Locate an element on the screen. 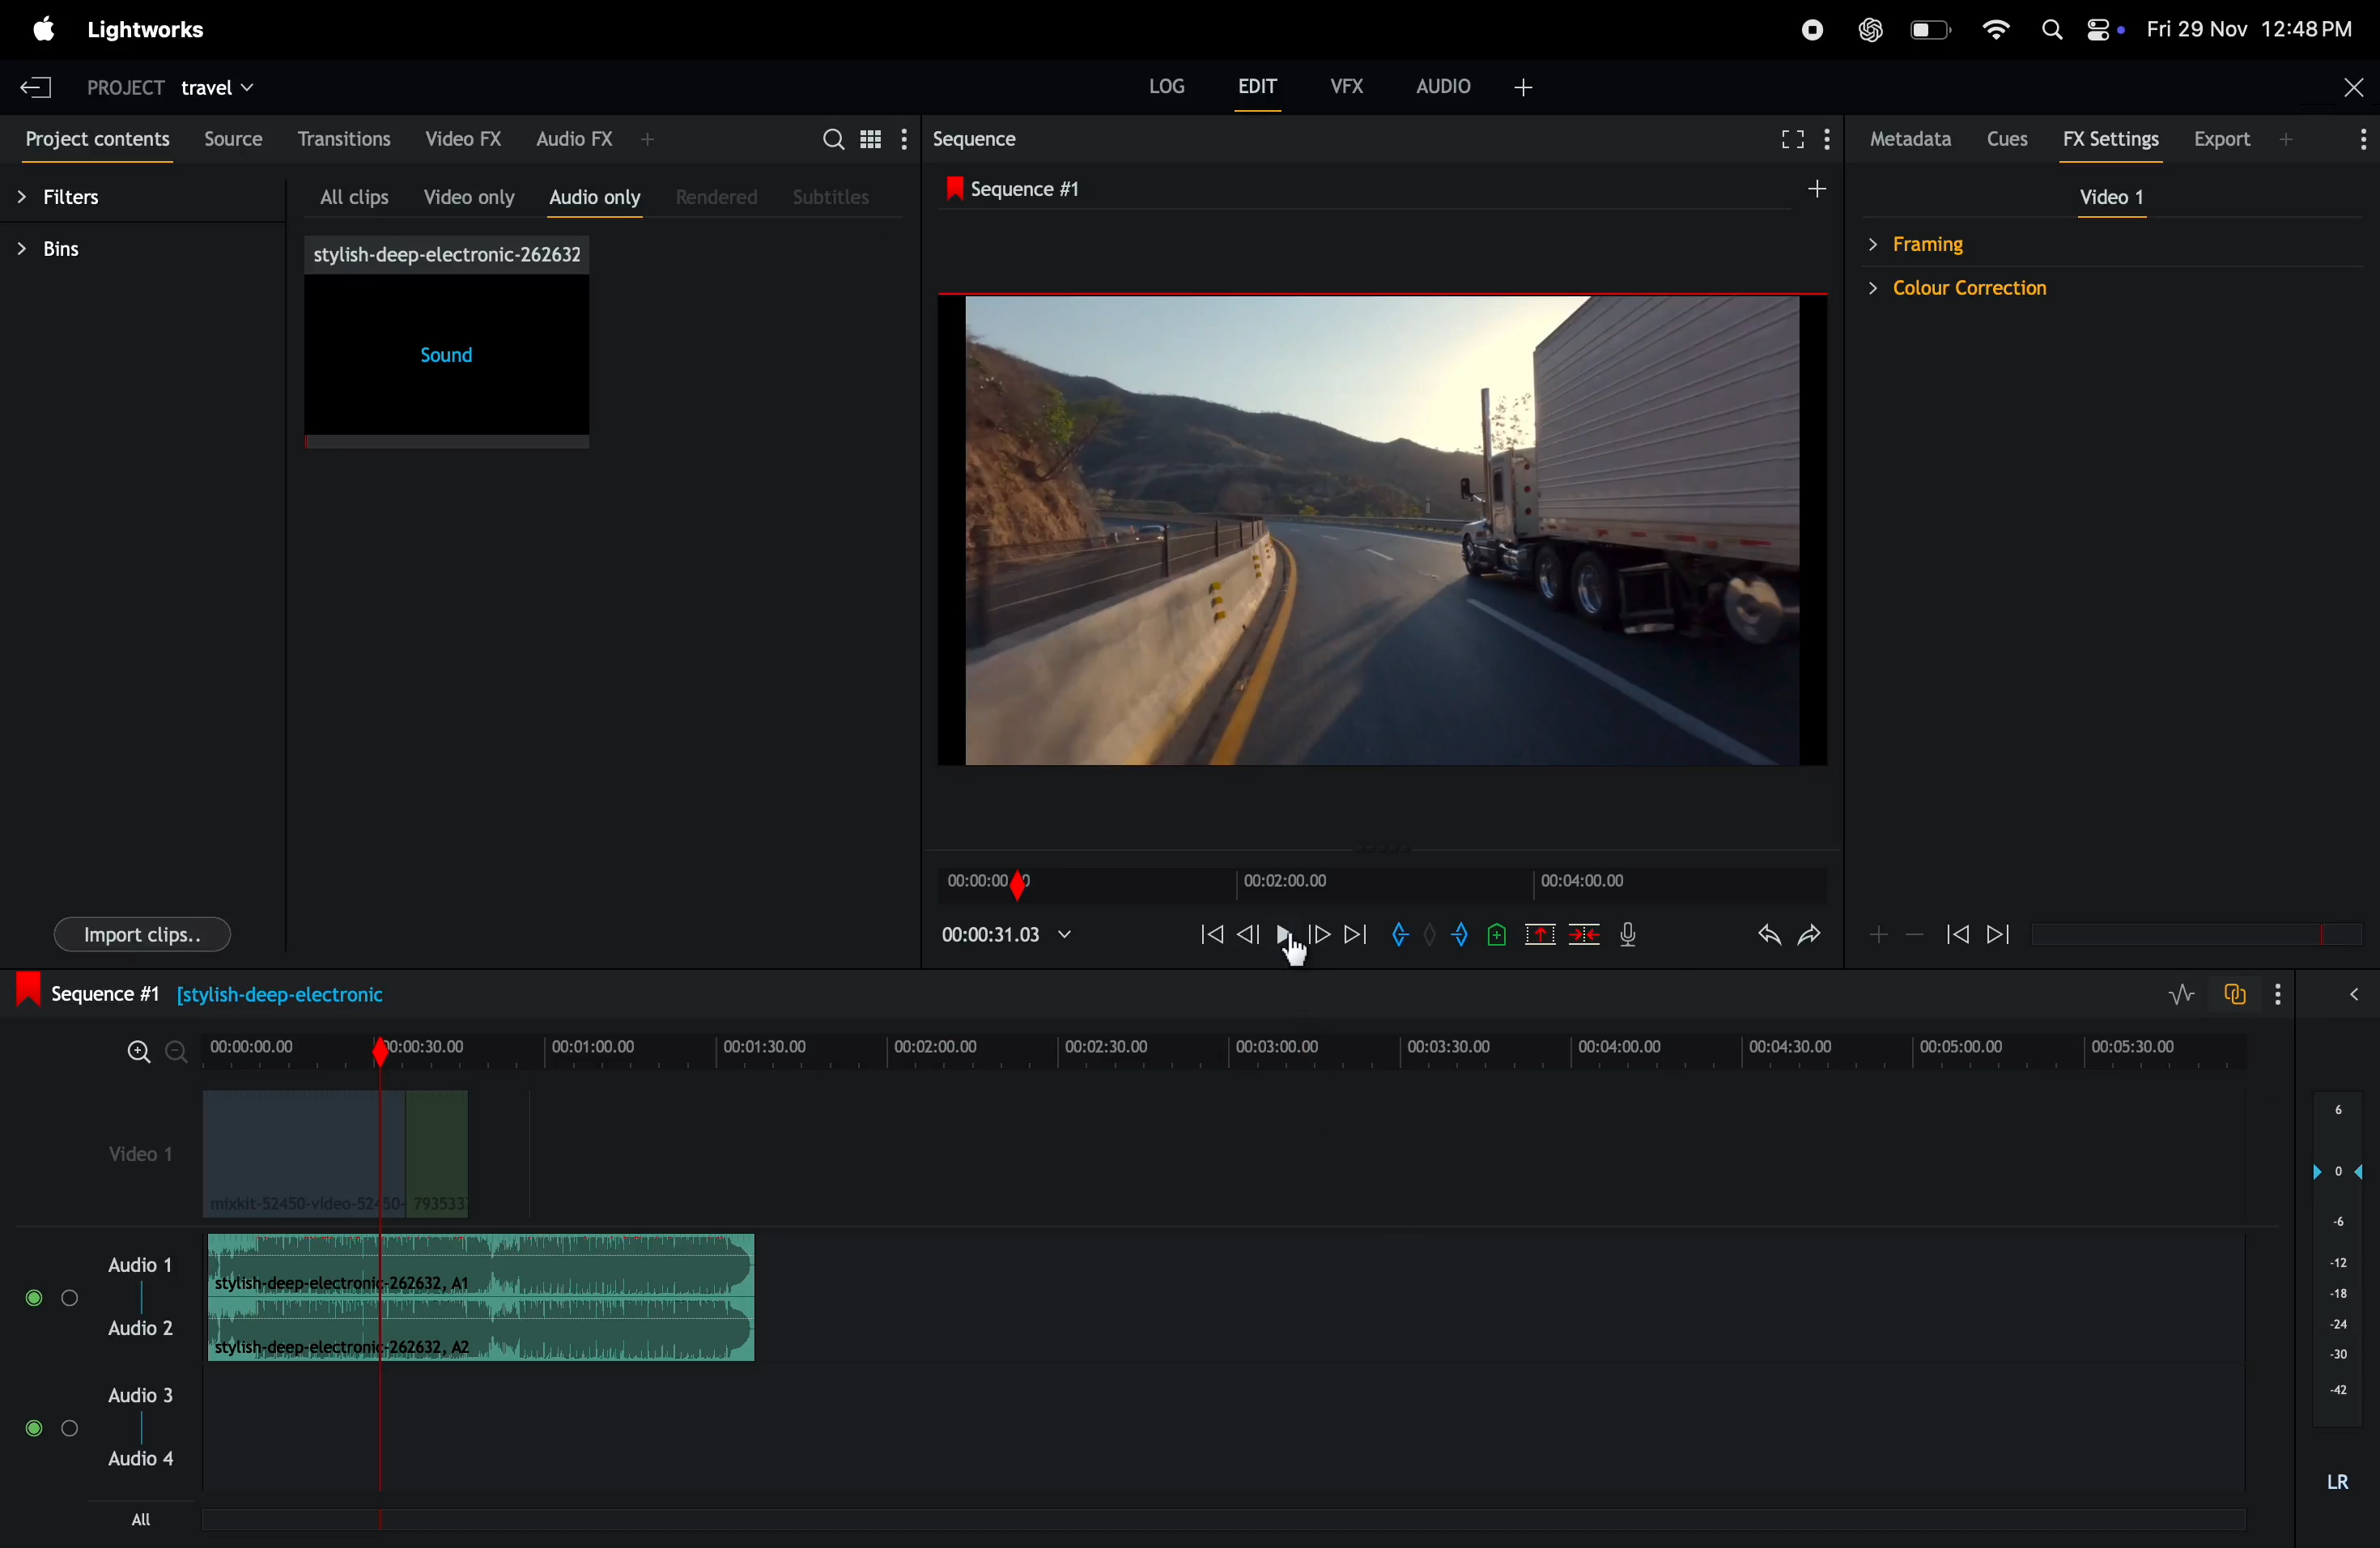  options is located at coordinates (2354, 142).